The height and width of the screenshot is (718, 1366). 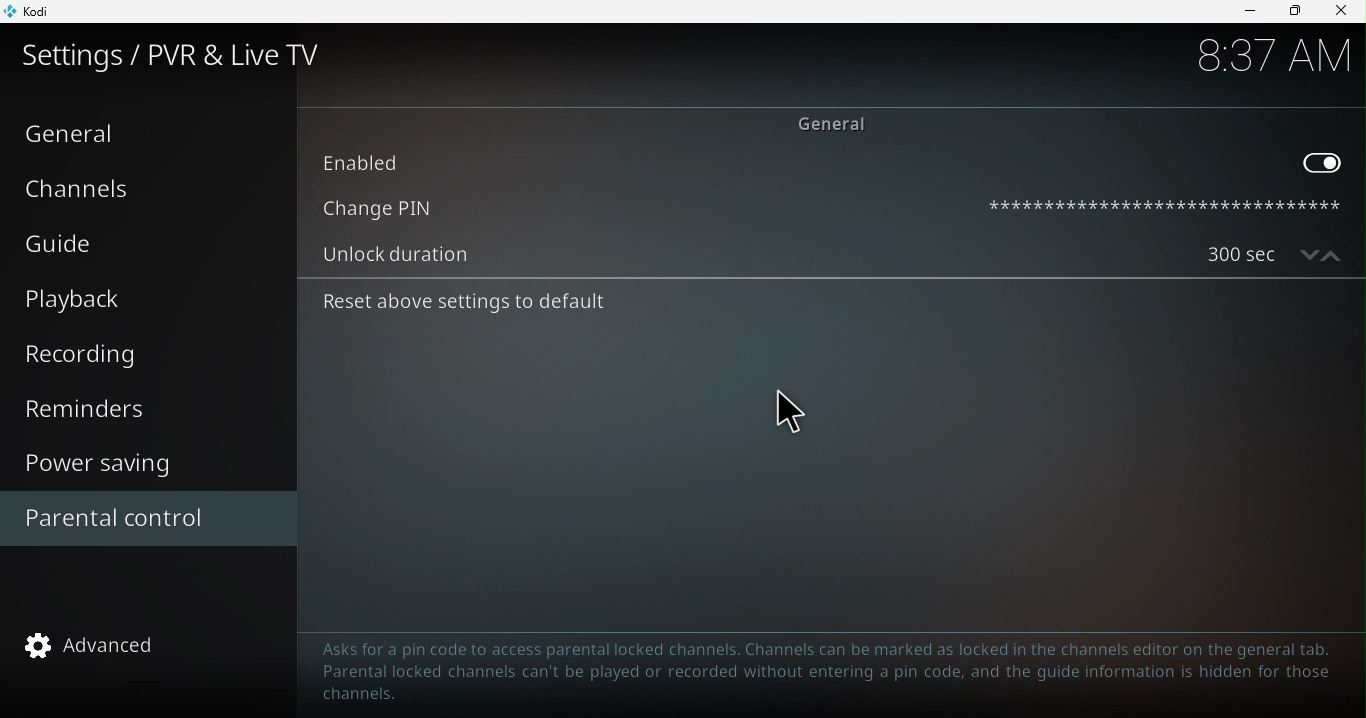 What do you see at coordinates (1249, 13) in the screenshot?
I see `Minimize` at bounding box center [1249, 13].